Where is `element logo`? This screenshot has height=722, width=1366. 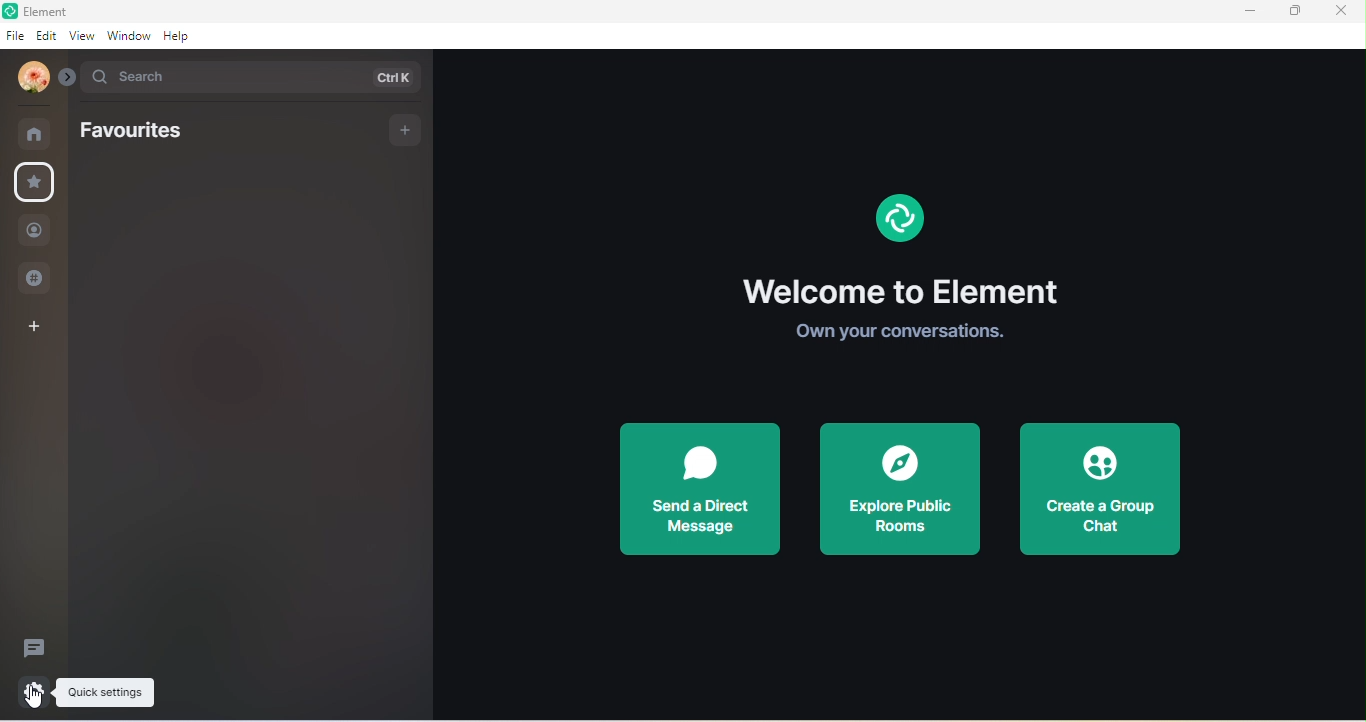 element logo is located at coordinates (897, 217).